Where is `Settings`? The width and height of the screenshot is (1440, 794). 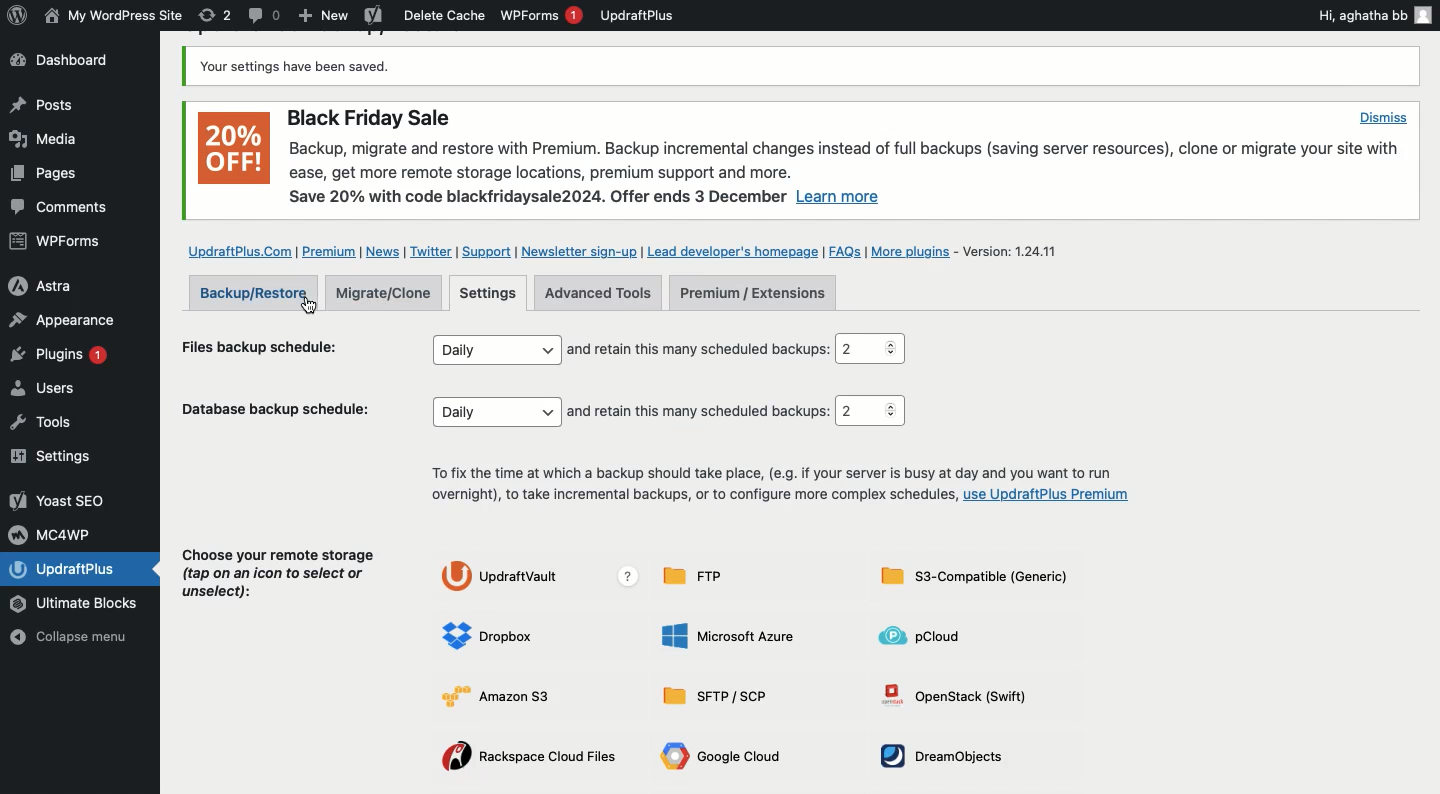 Settings is located at coordinates (57, 457).